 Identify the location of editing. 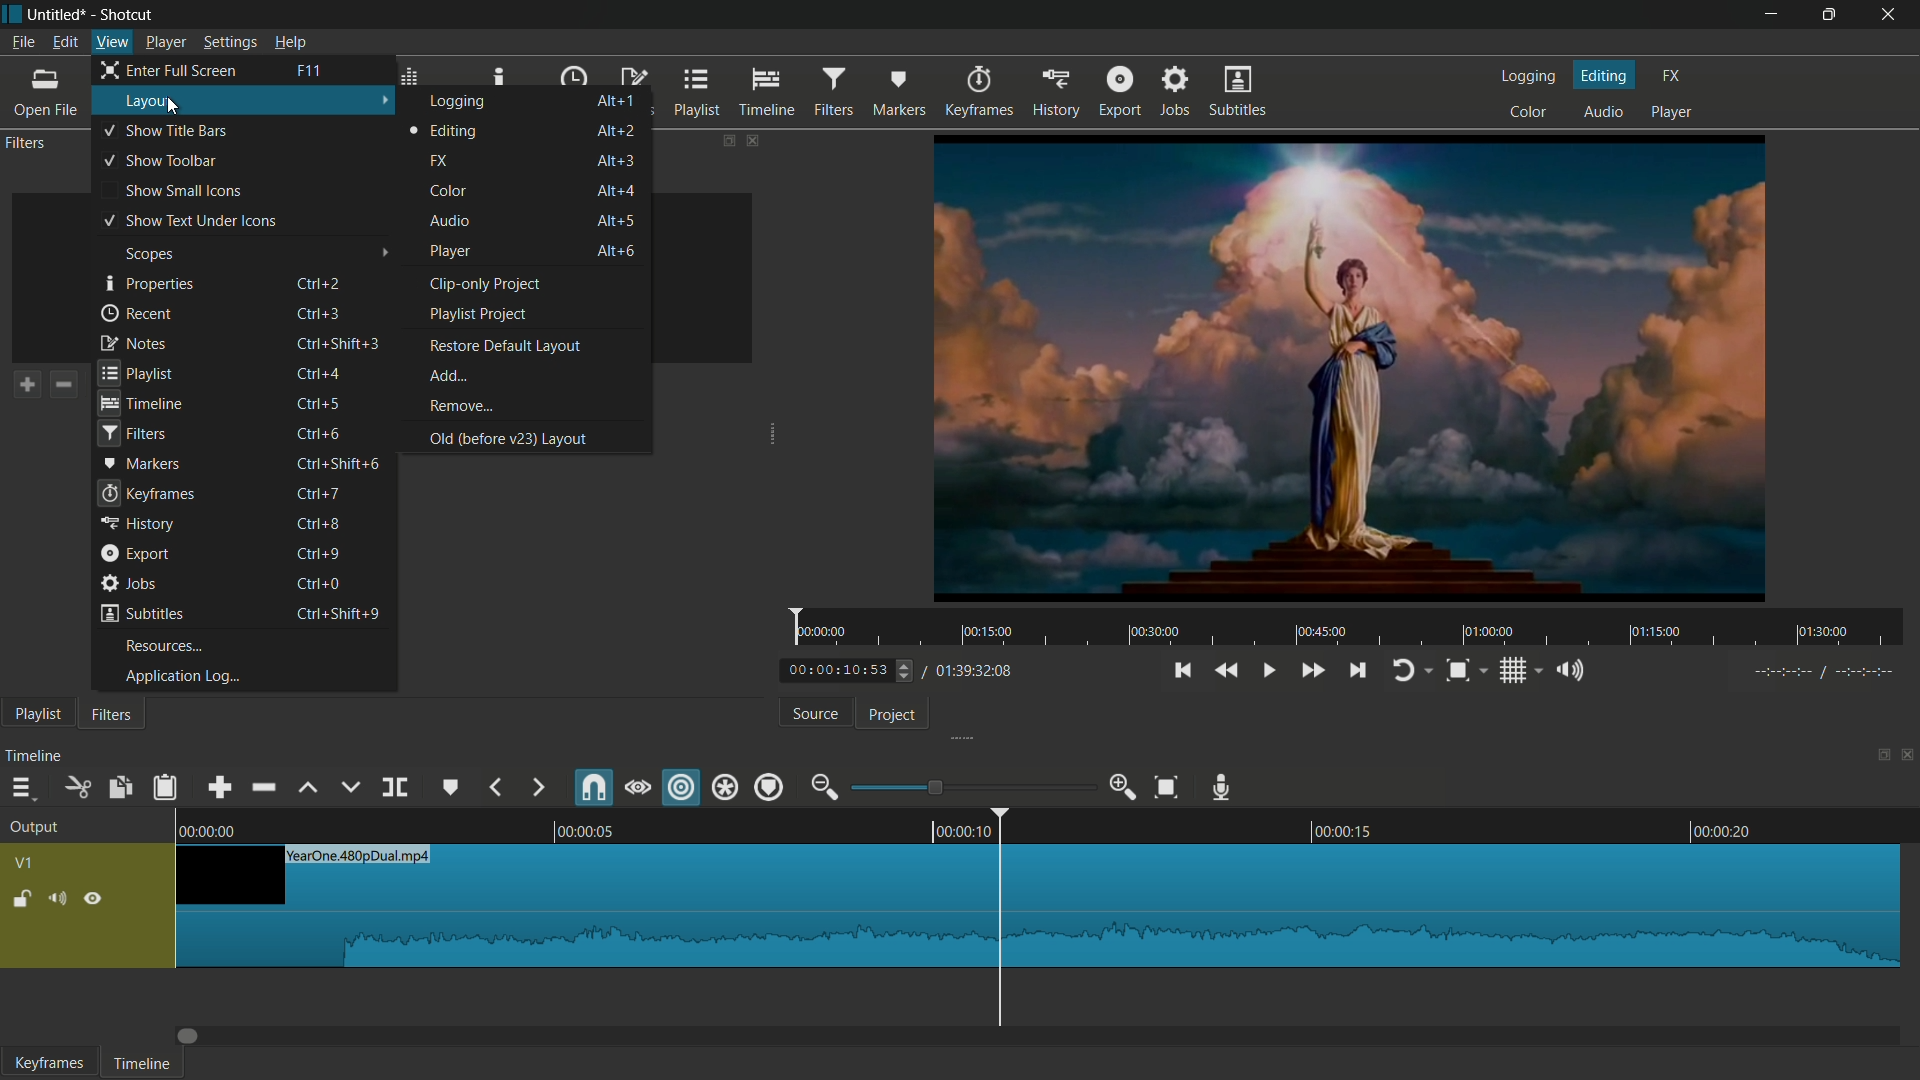
(444, 131).